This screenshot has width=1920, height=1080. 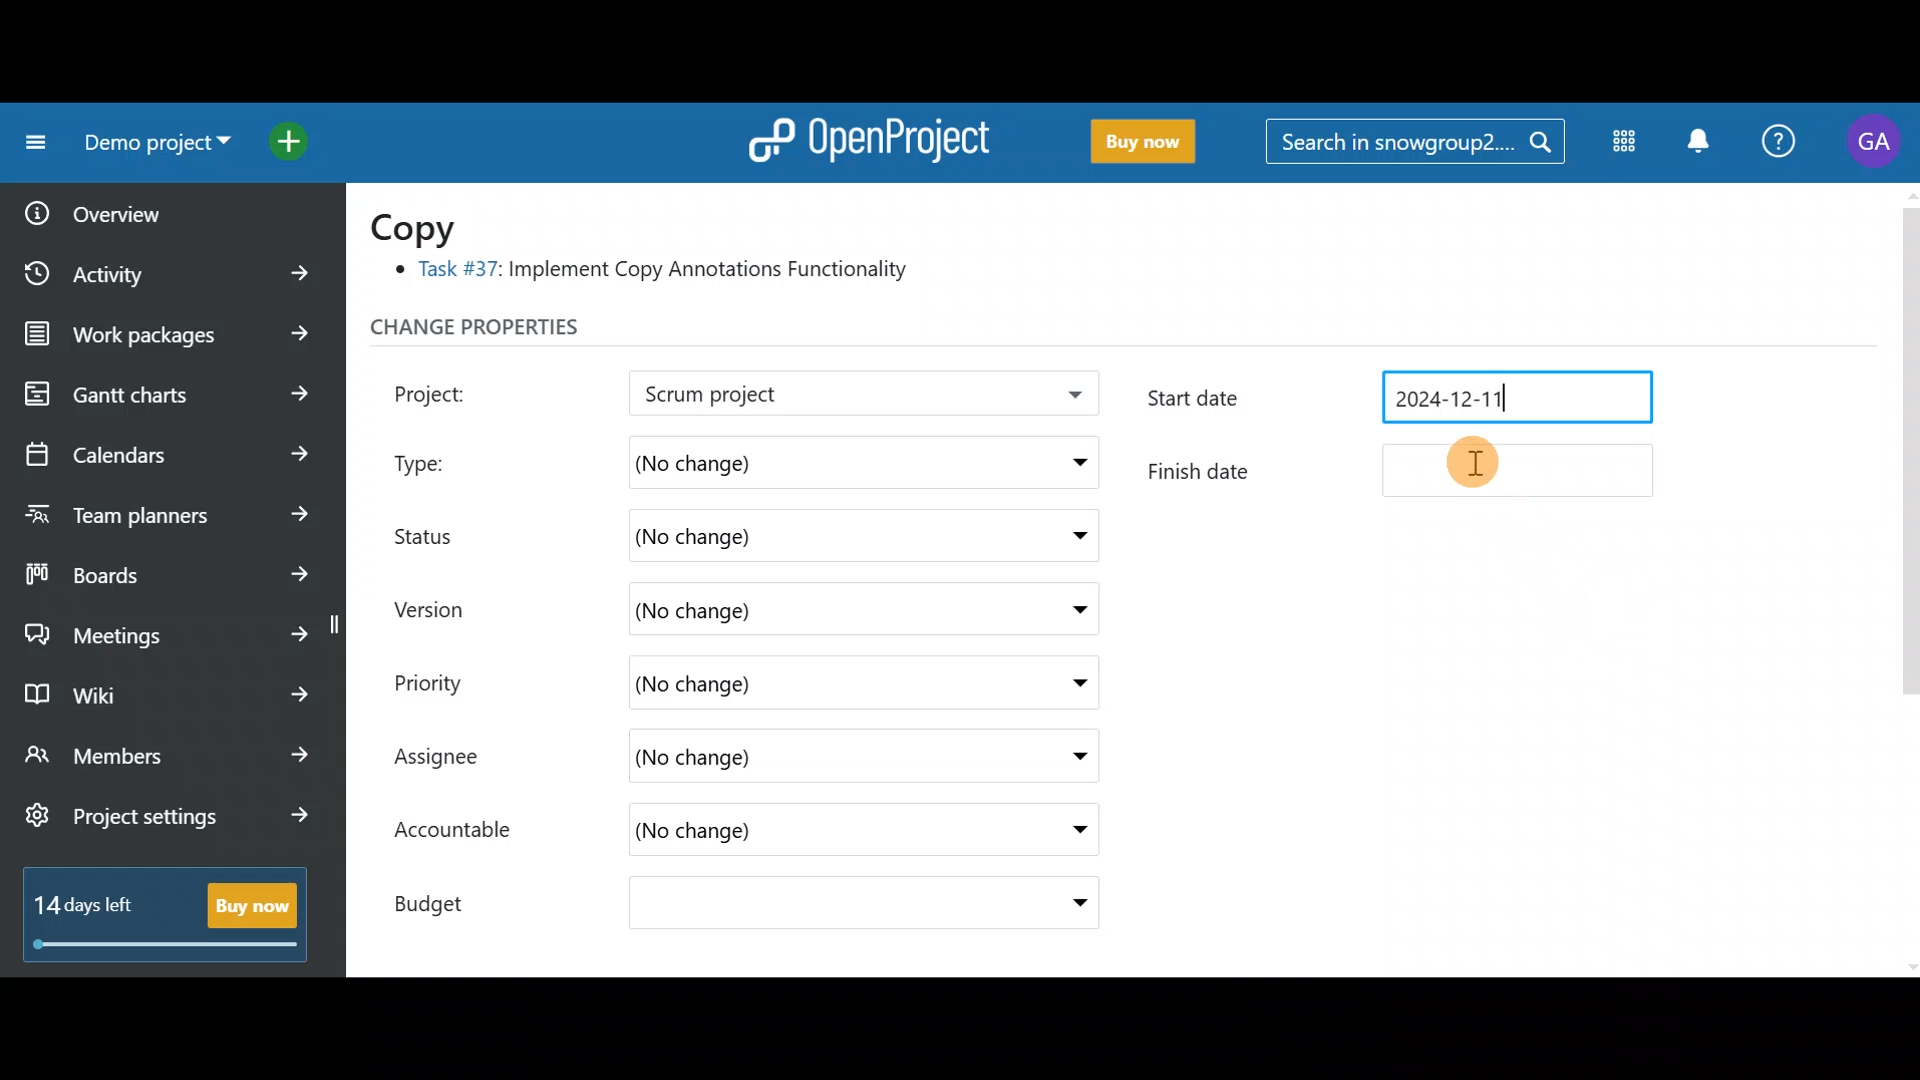 I want to click on Project drop down, so click(x=1068, y=399).